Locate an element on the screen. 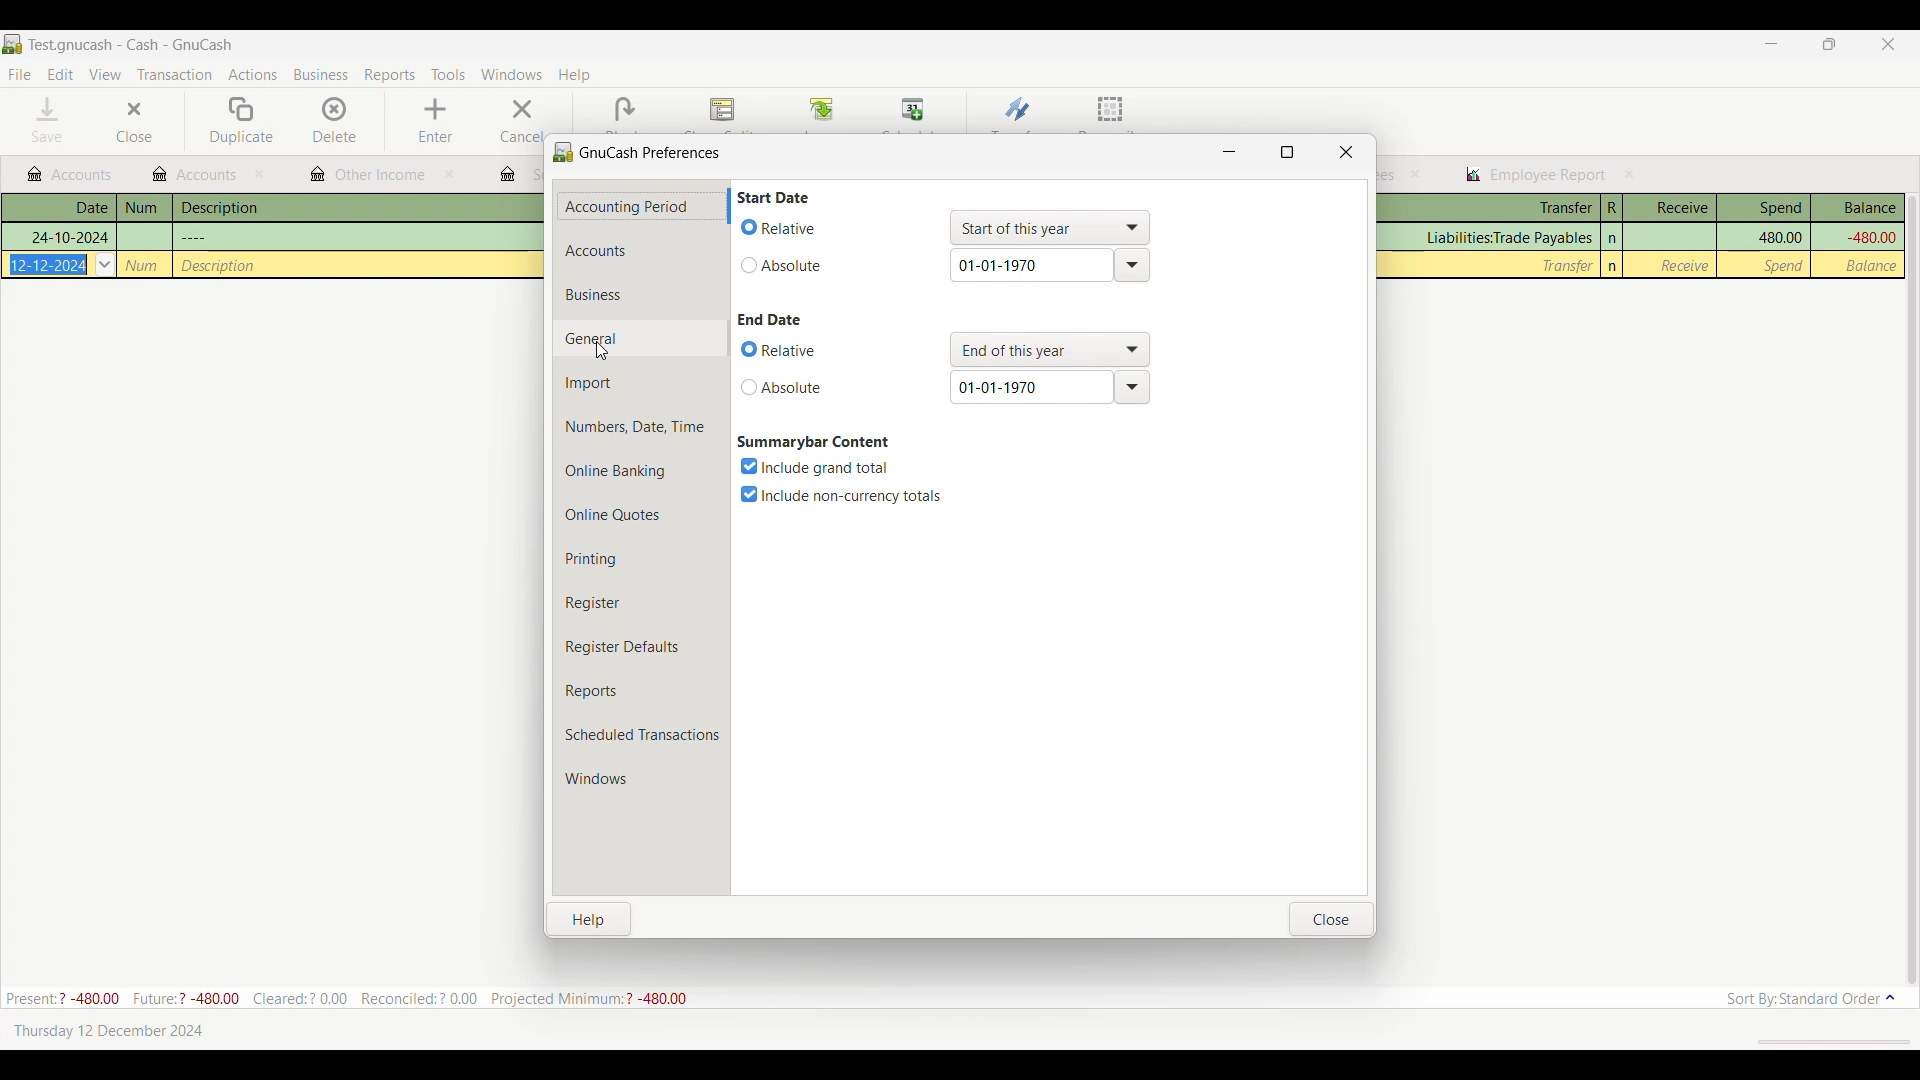 The height and width of the screenshot is (1080, 1920). Description column is located at coordinates (359, 206).